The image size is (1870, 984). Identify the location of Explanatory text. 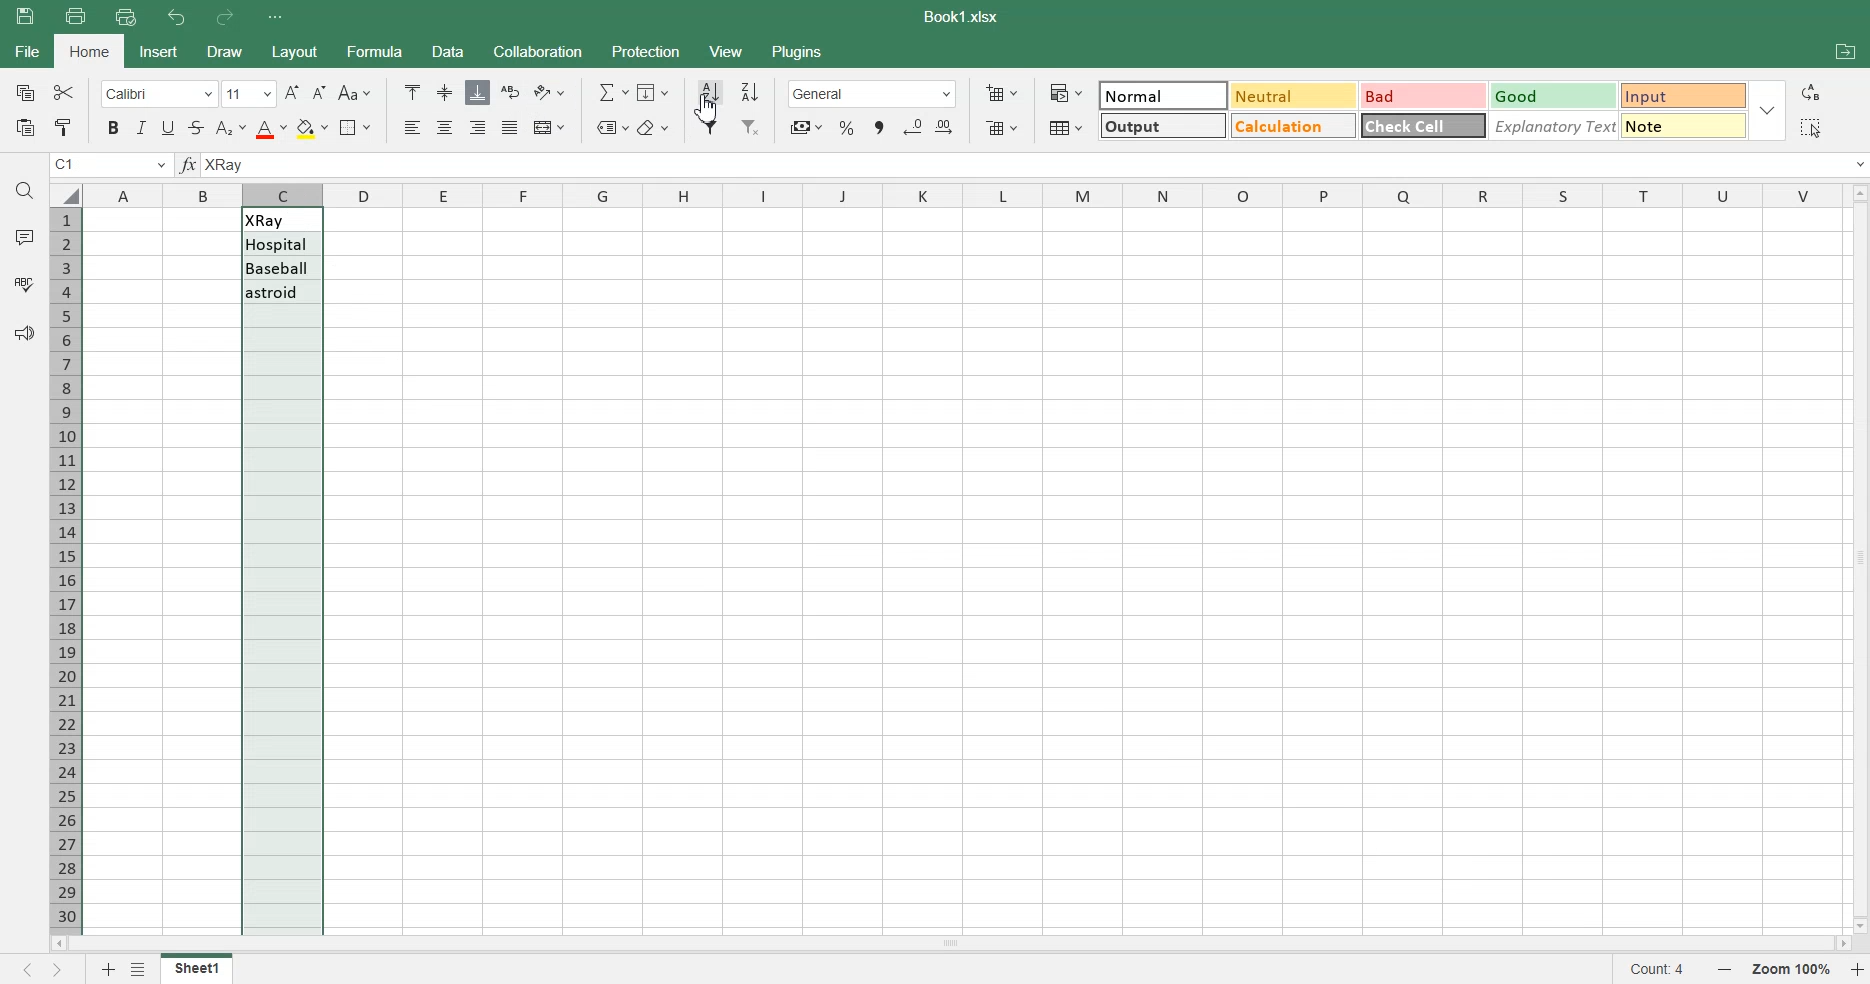
(1555, 128).